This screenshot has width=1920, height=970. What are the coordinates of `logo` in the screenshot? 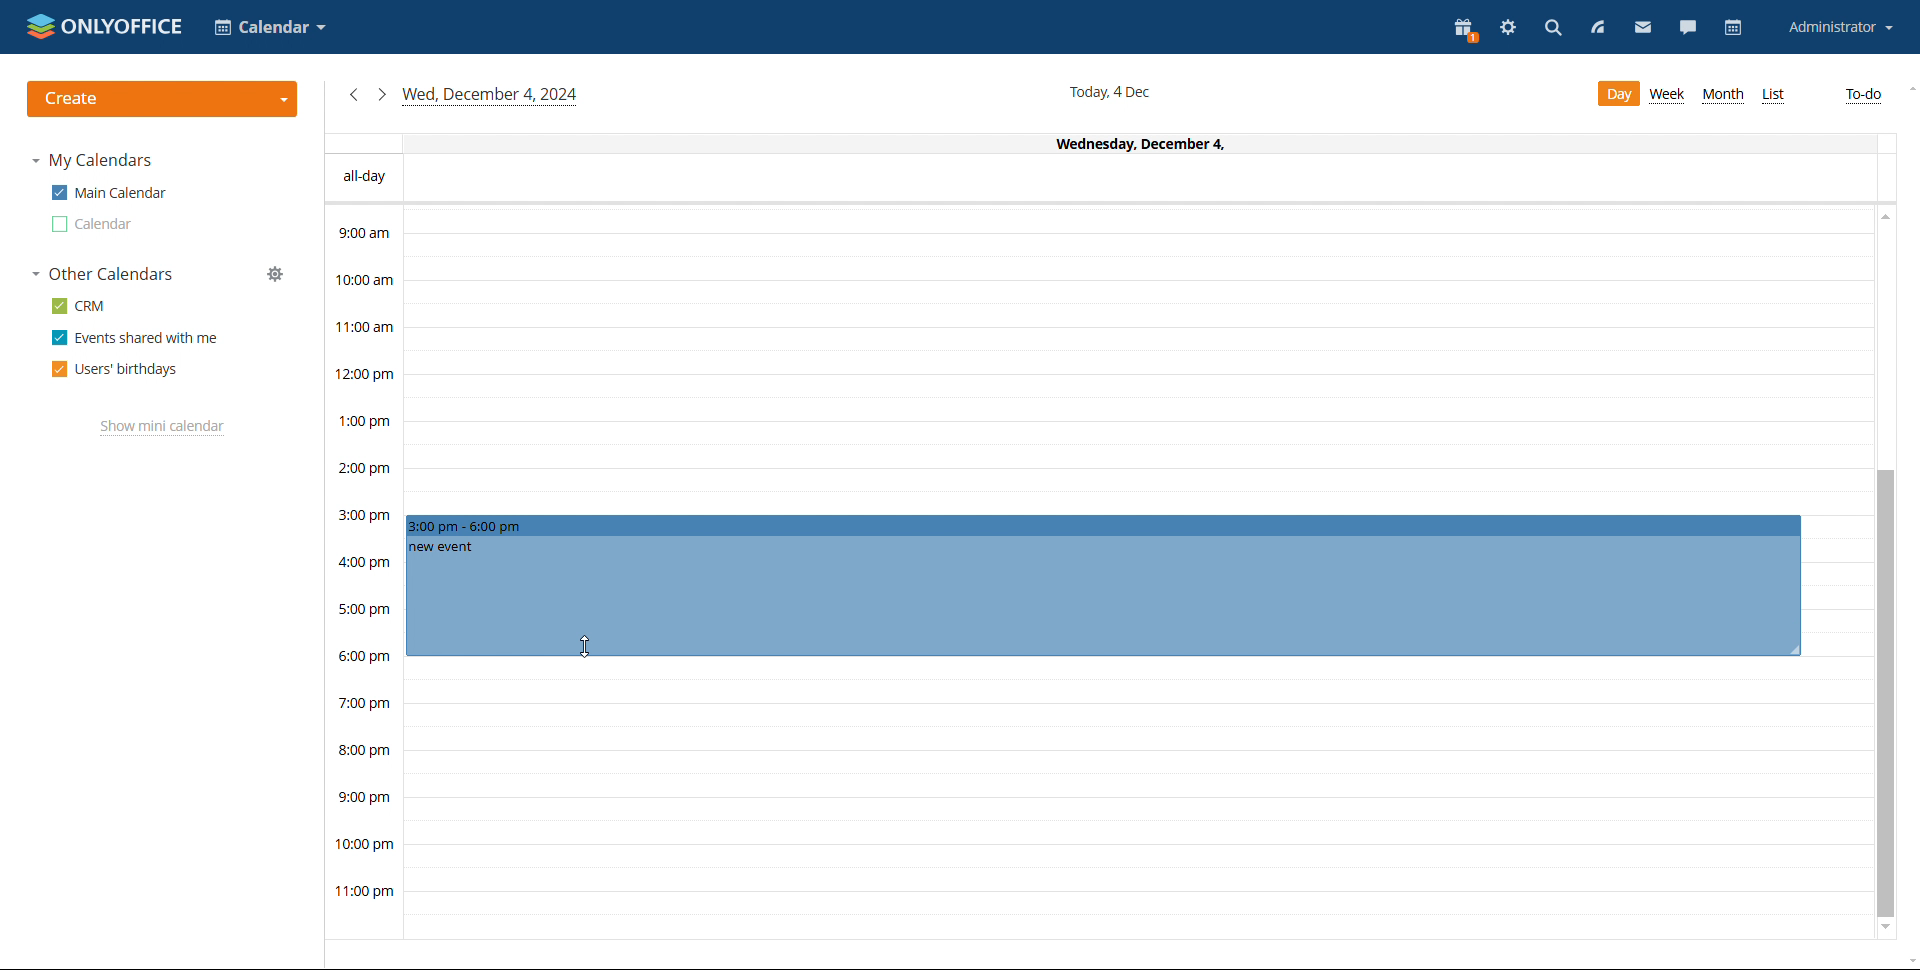 It's located at (104, 26).